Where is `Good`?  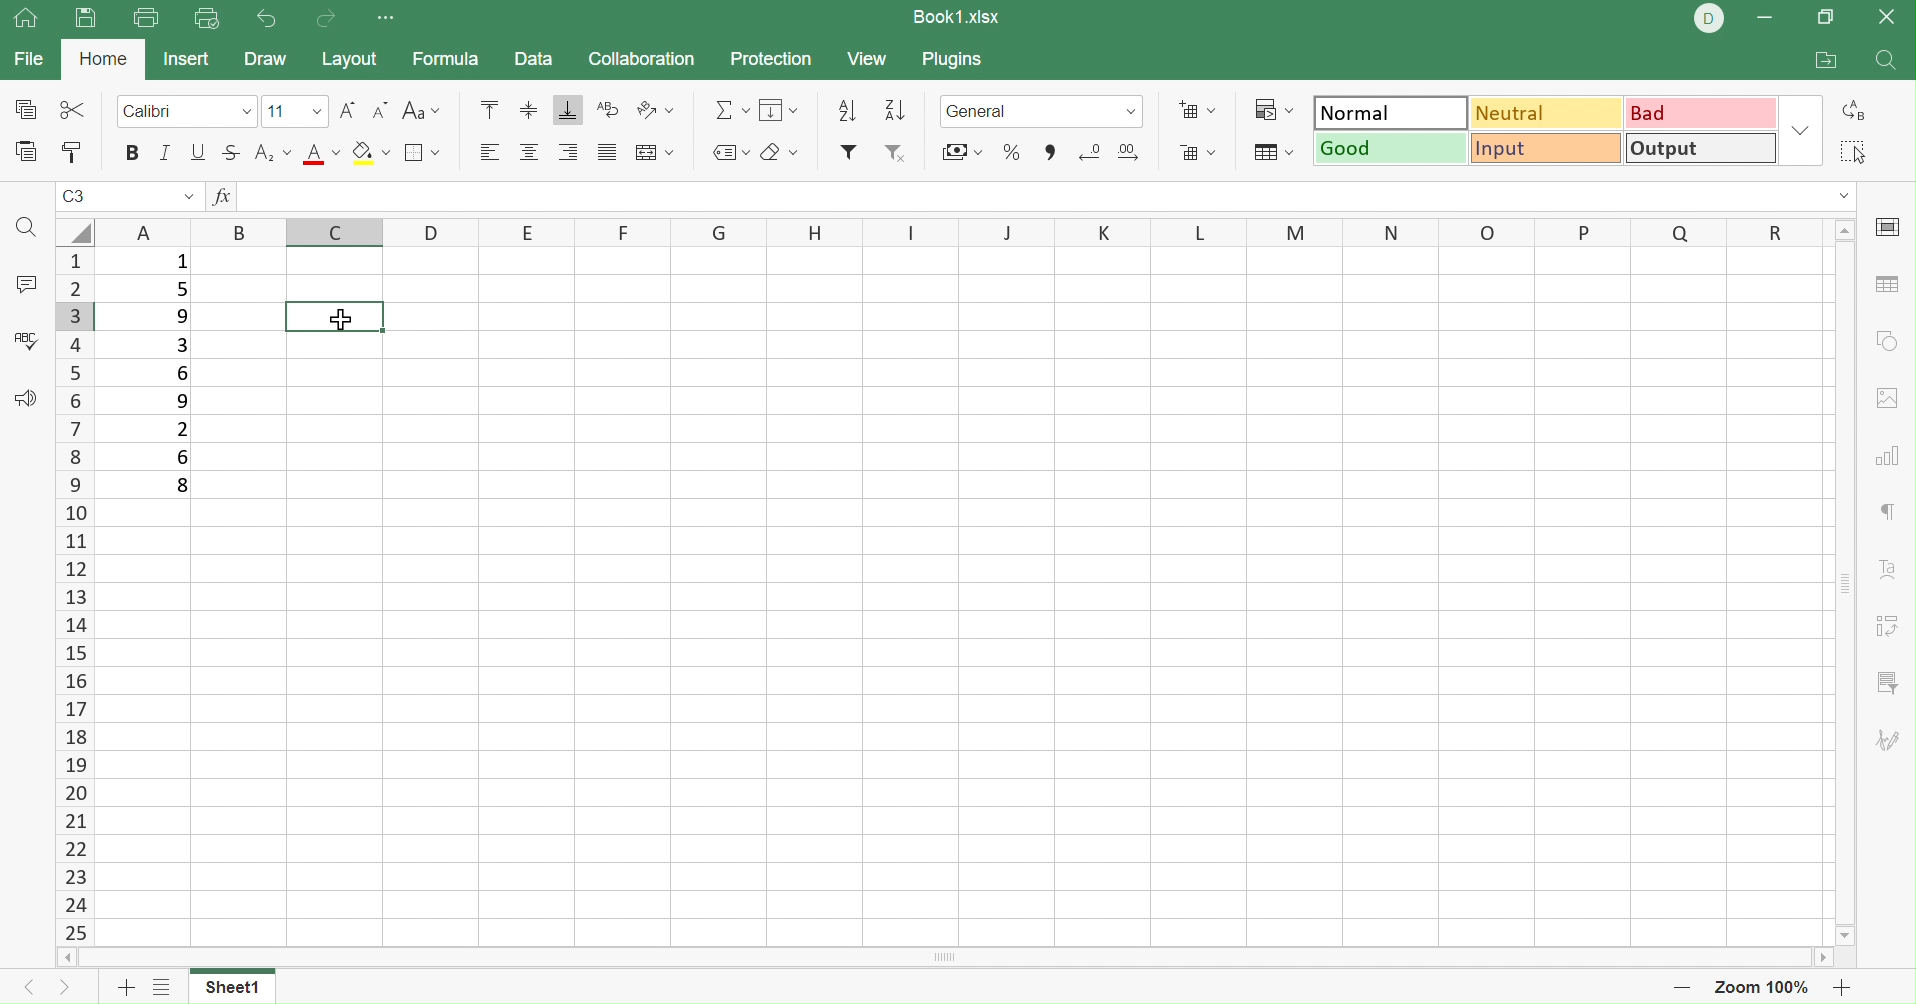
Good is located at coordinates (1387, 152).